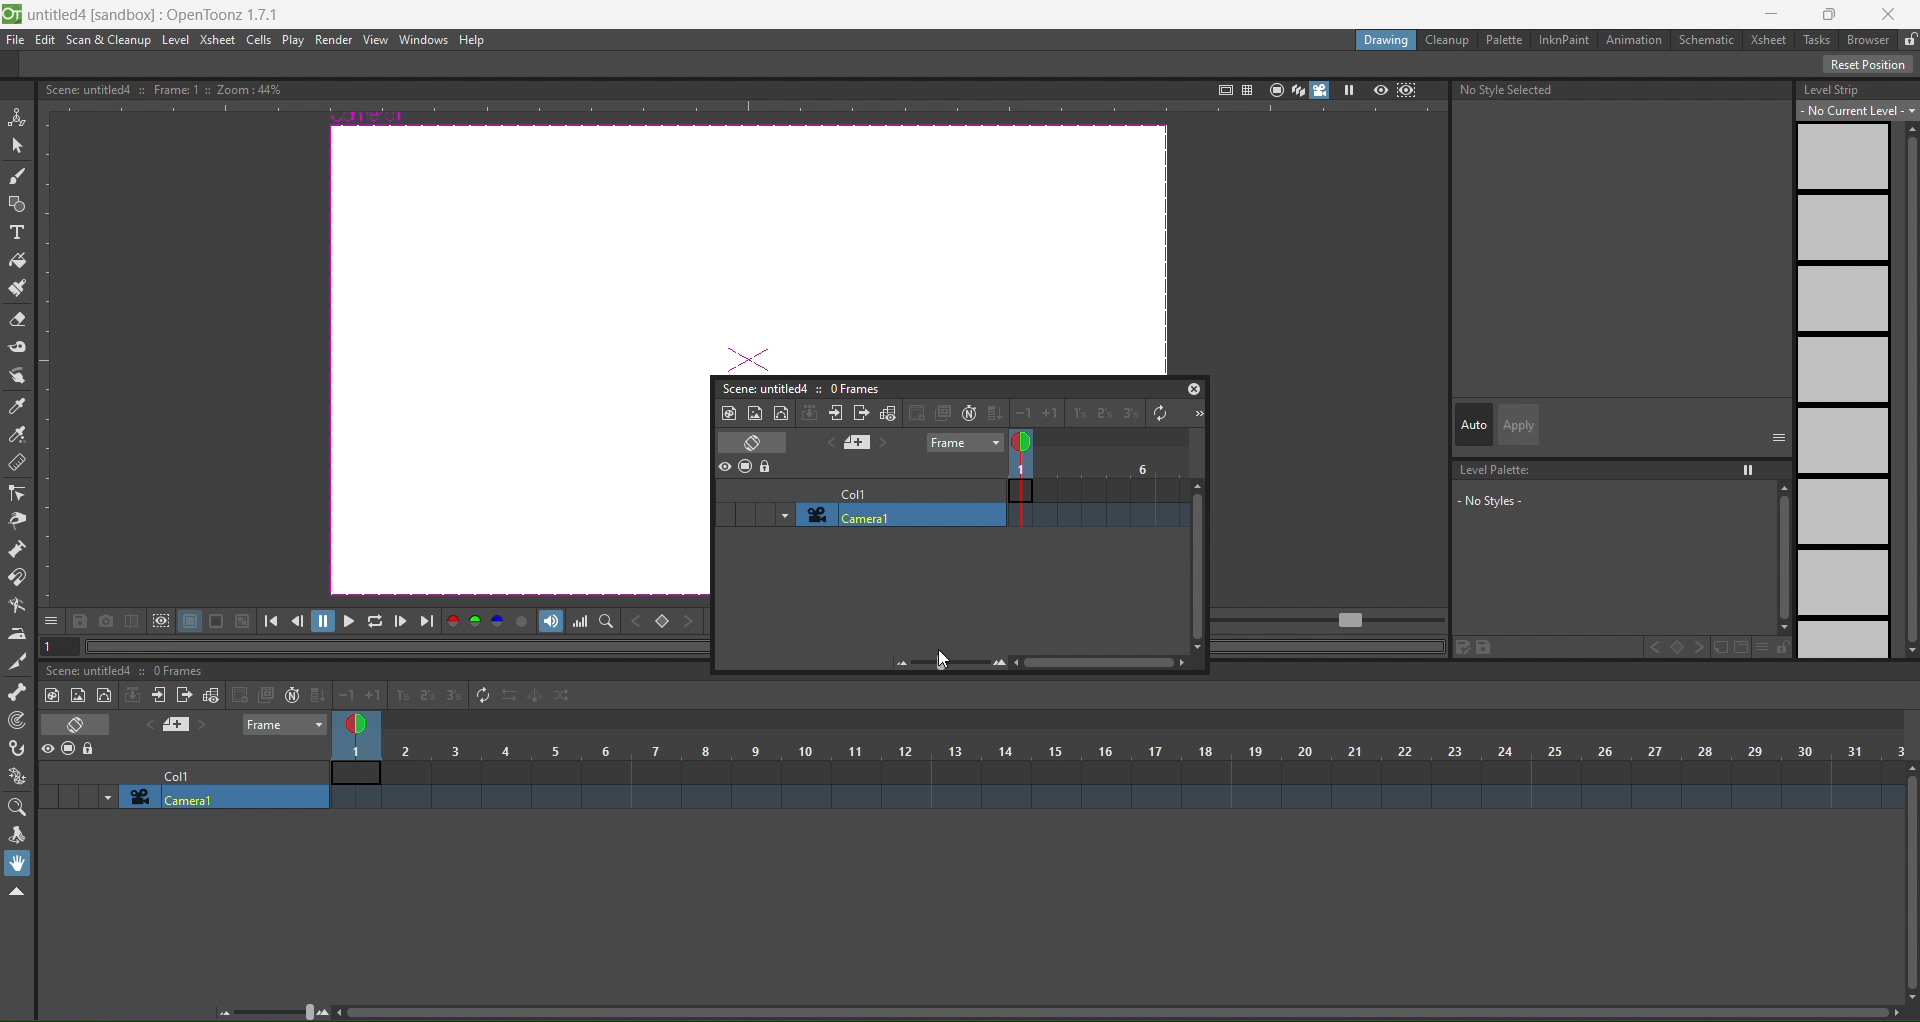 The width and height of the screenshot is (1920, 1022). What do you see at coordinates (939, 660) in the screenshot?
I see `cursor` at bounding box center [939, 660].